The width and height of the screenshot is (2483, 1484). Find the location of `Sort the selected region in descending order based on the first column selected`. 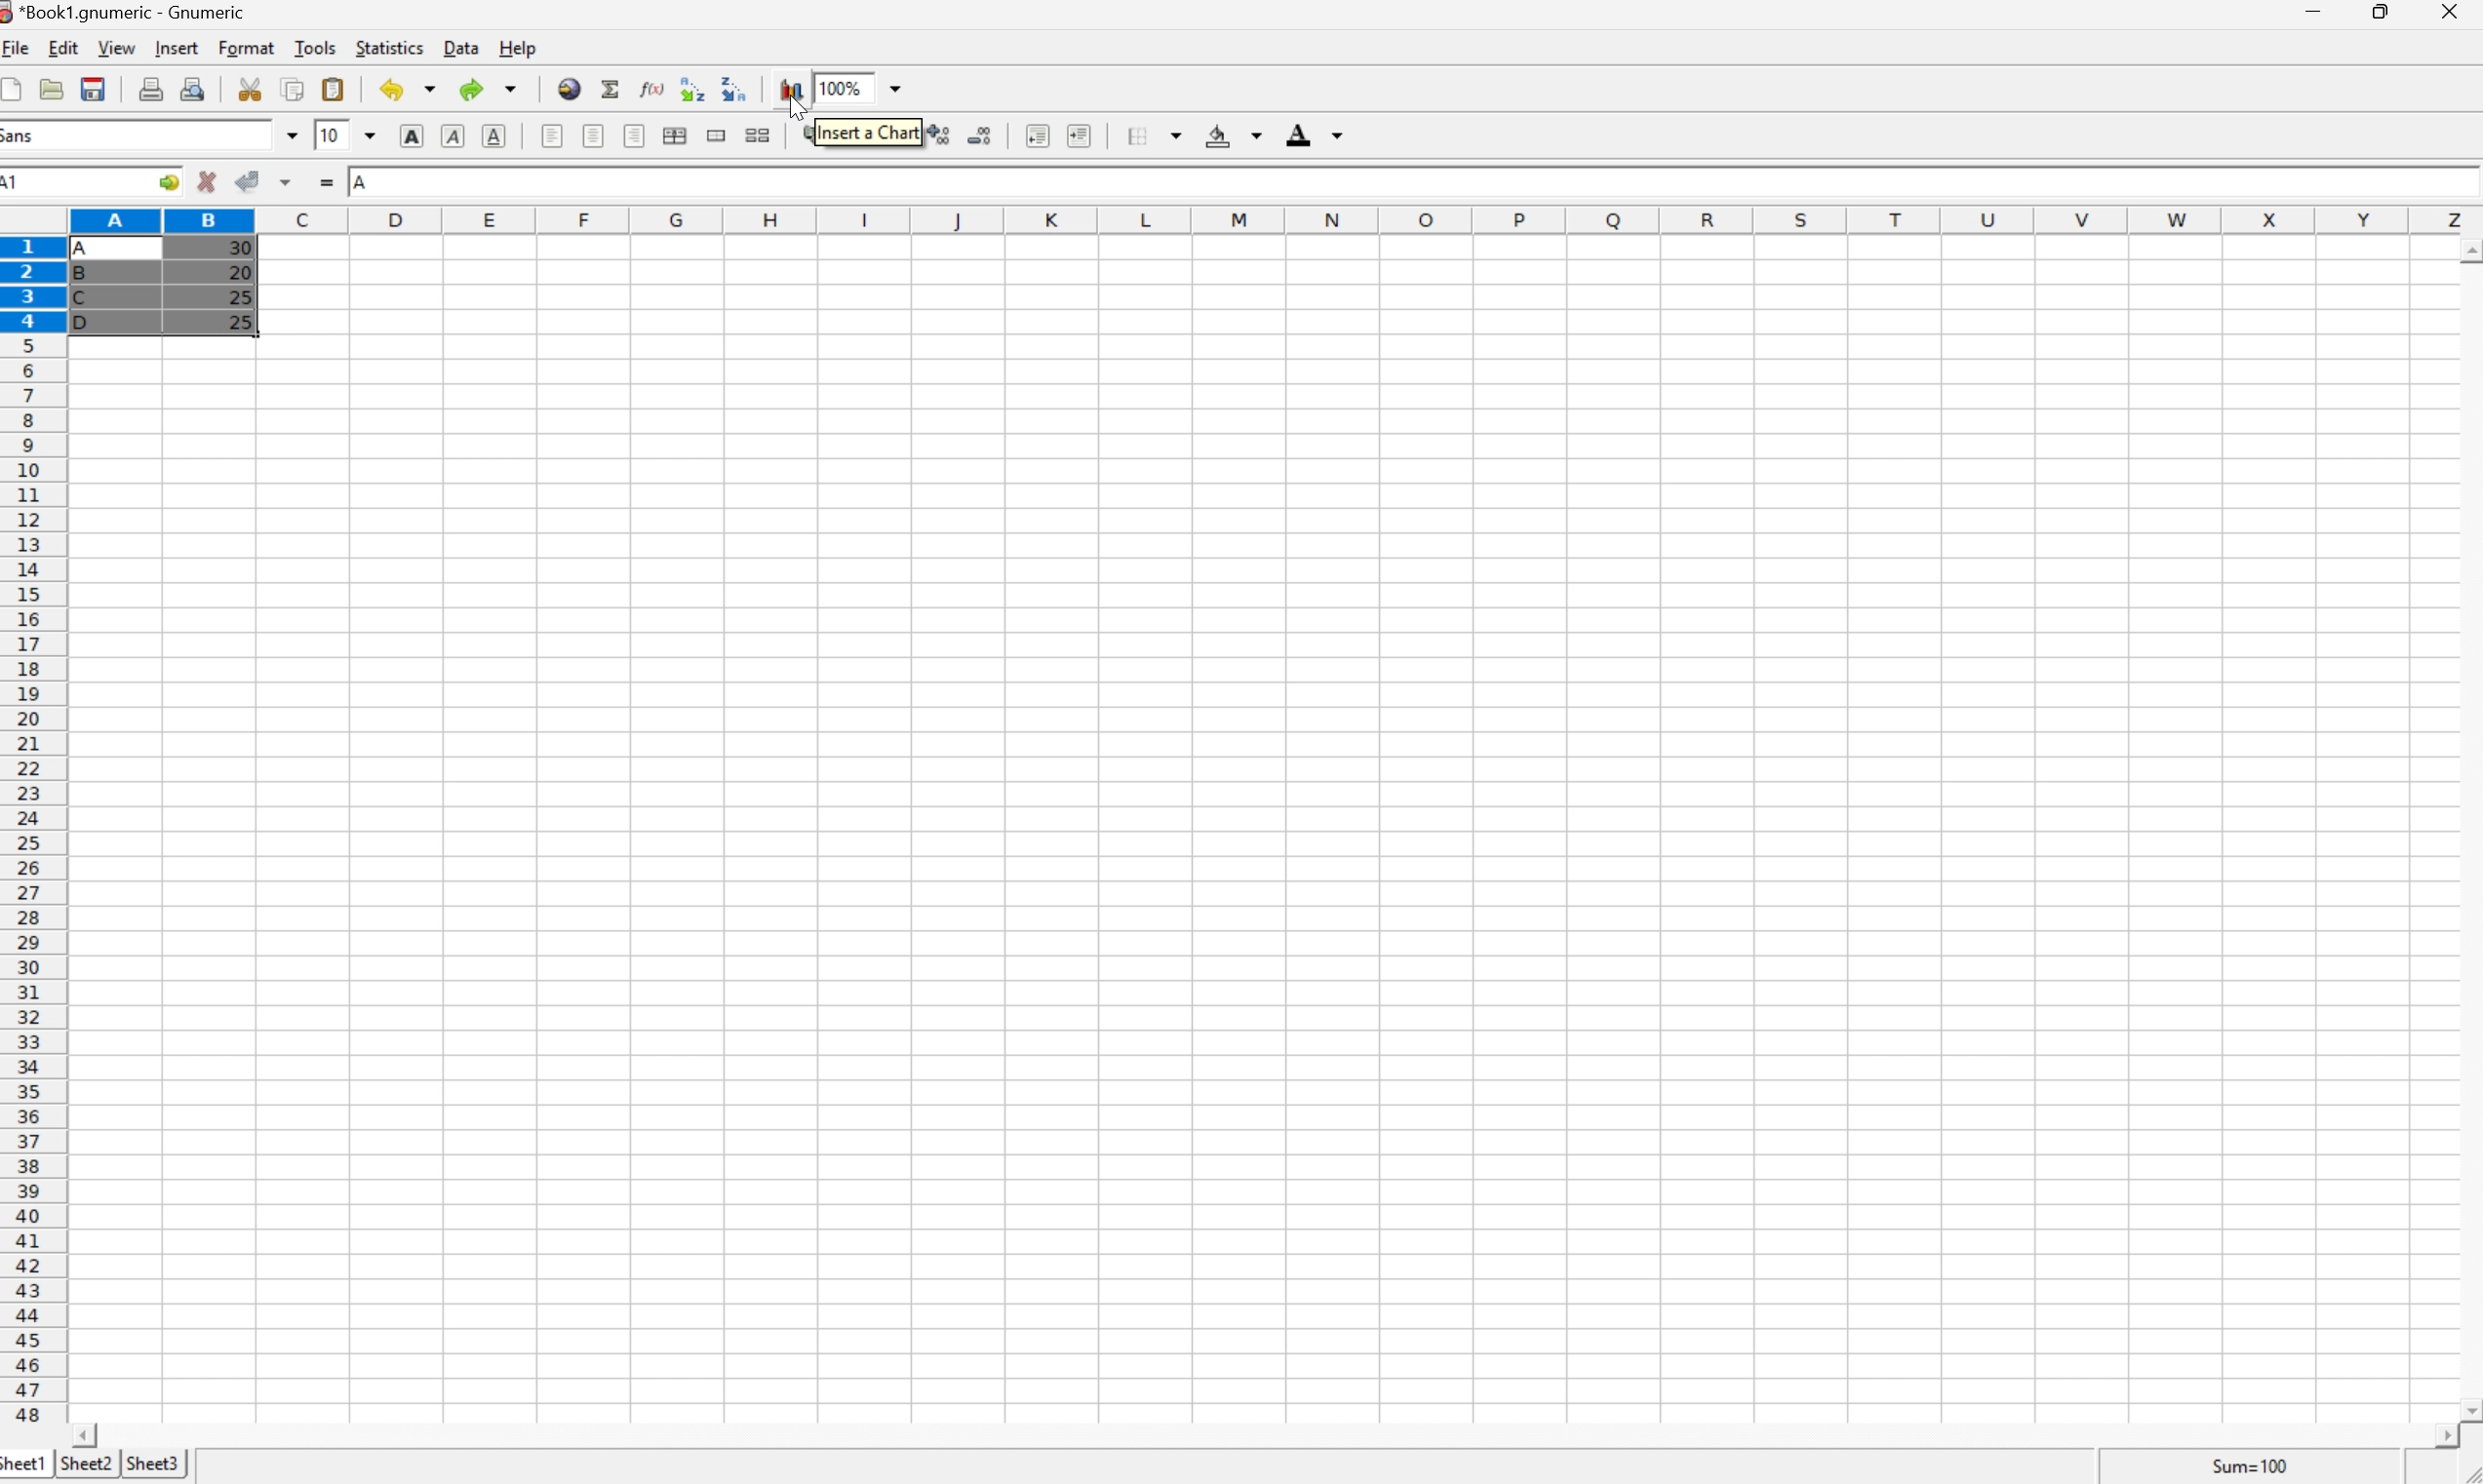

Sort the selected region in descending order based on the first column selected is located at coordinates (733, 87).